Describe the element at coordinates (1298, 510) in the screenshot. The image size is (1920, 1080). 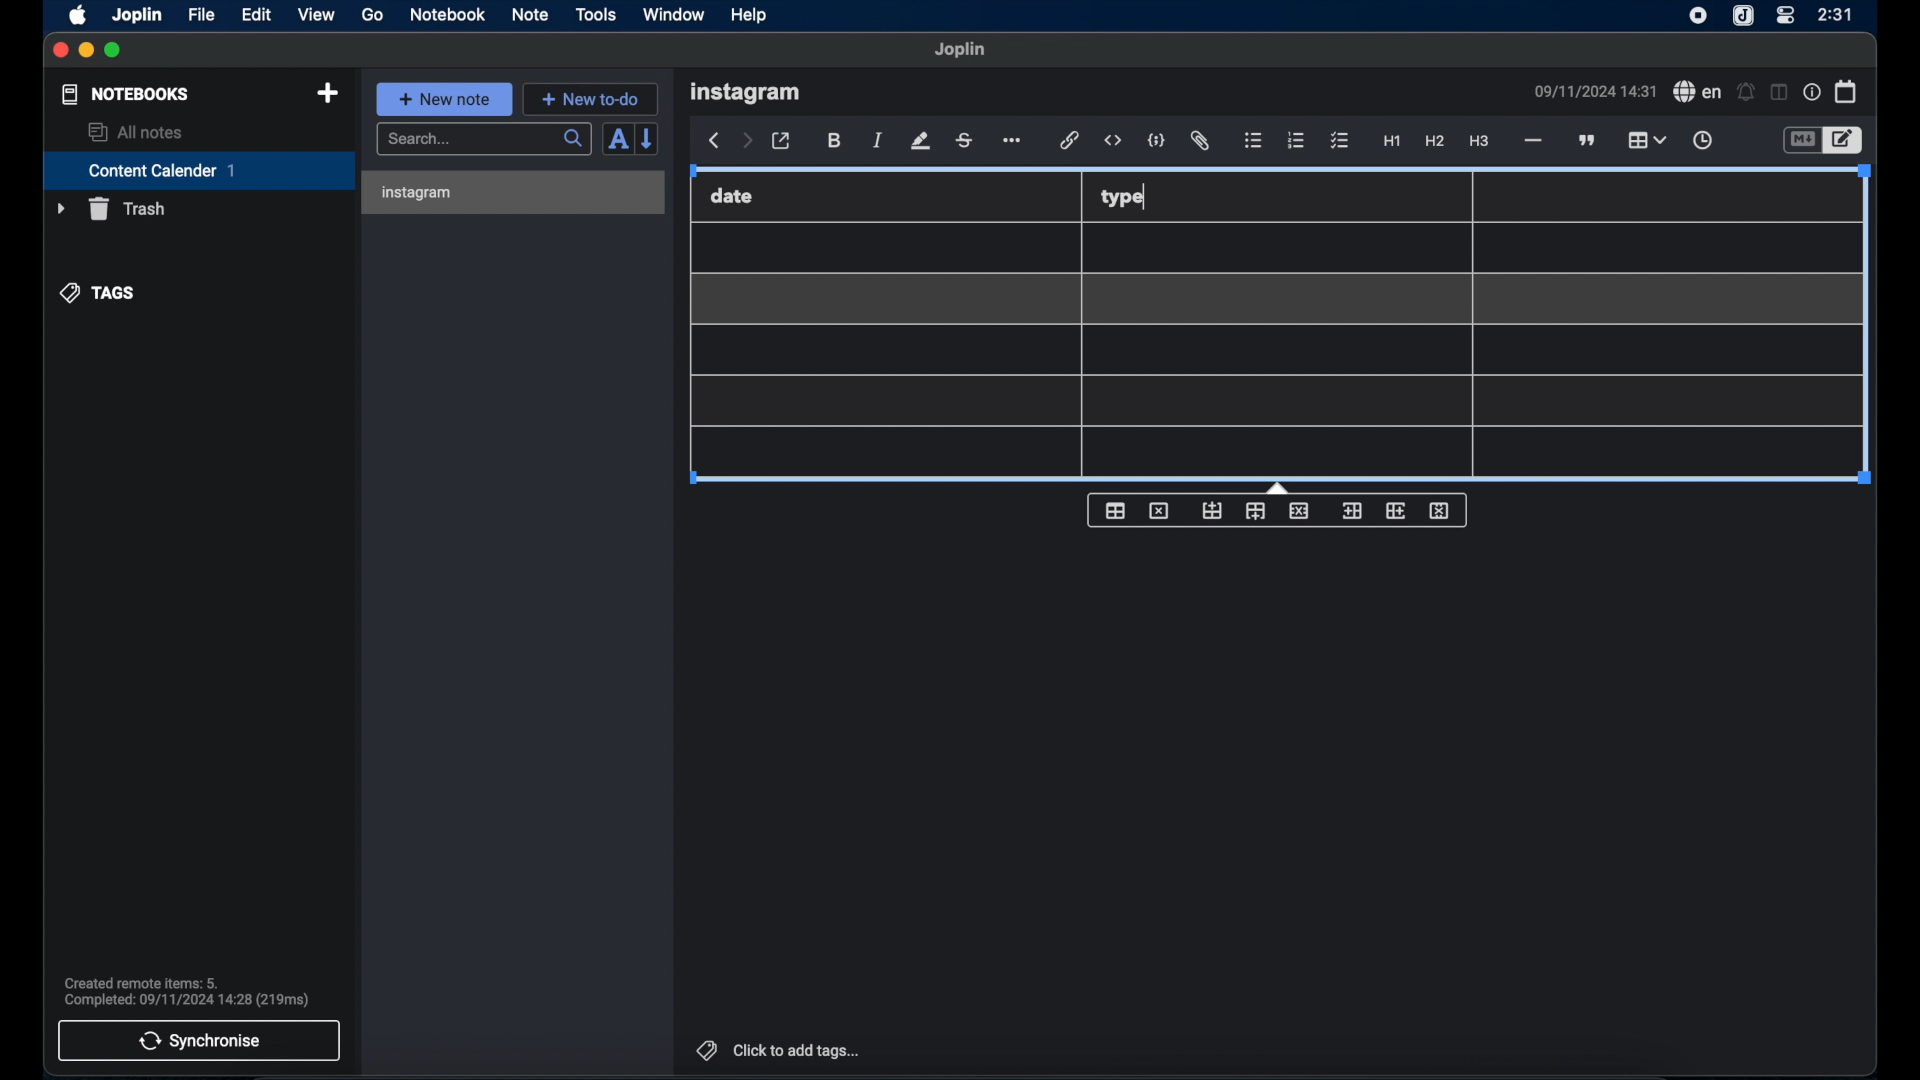
I see `delete row` at that location.